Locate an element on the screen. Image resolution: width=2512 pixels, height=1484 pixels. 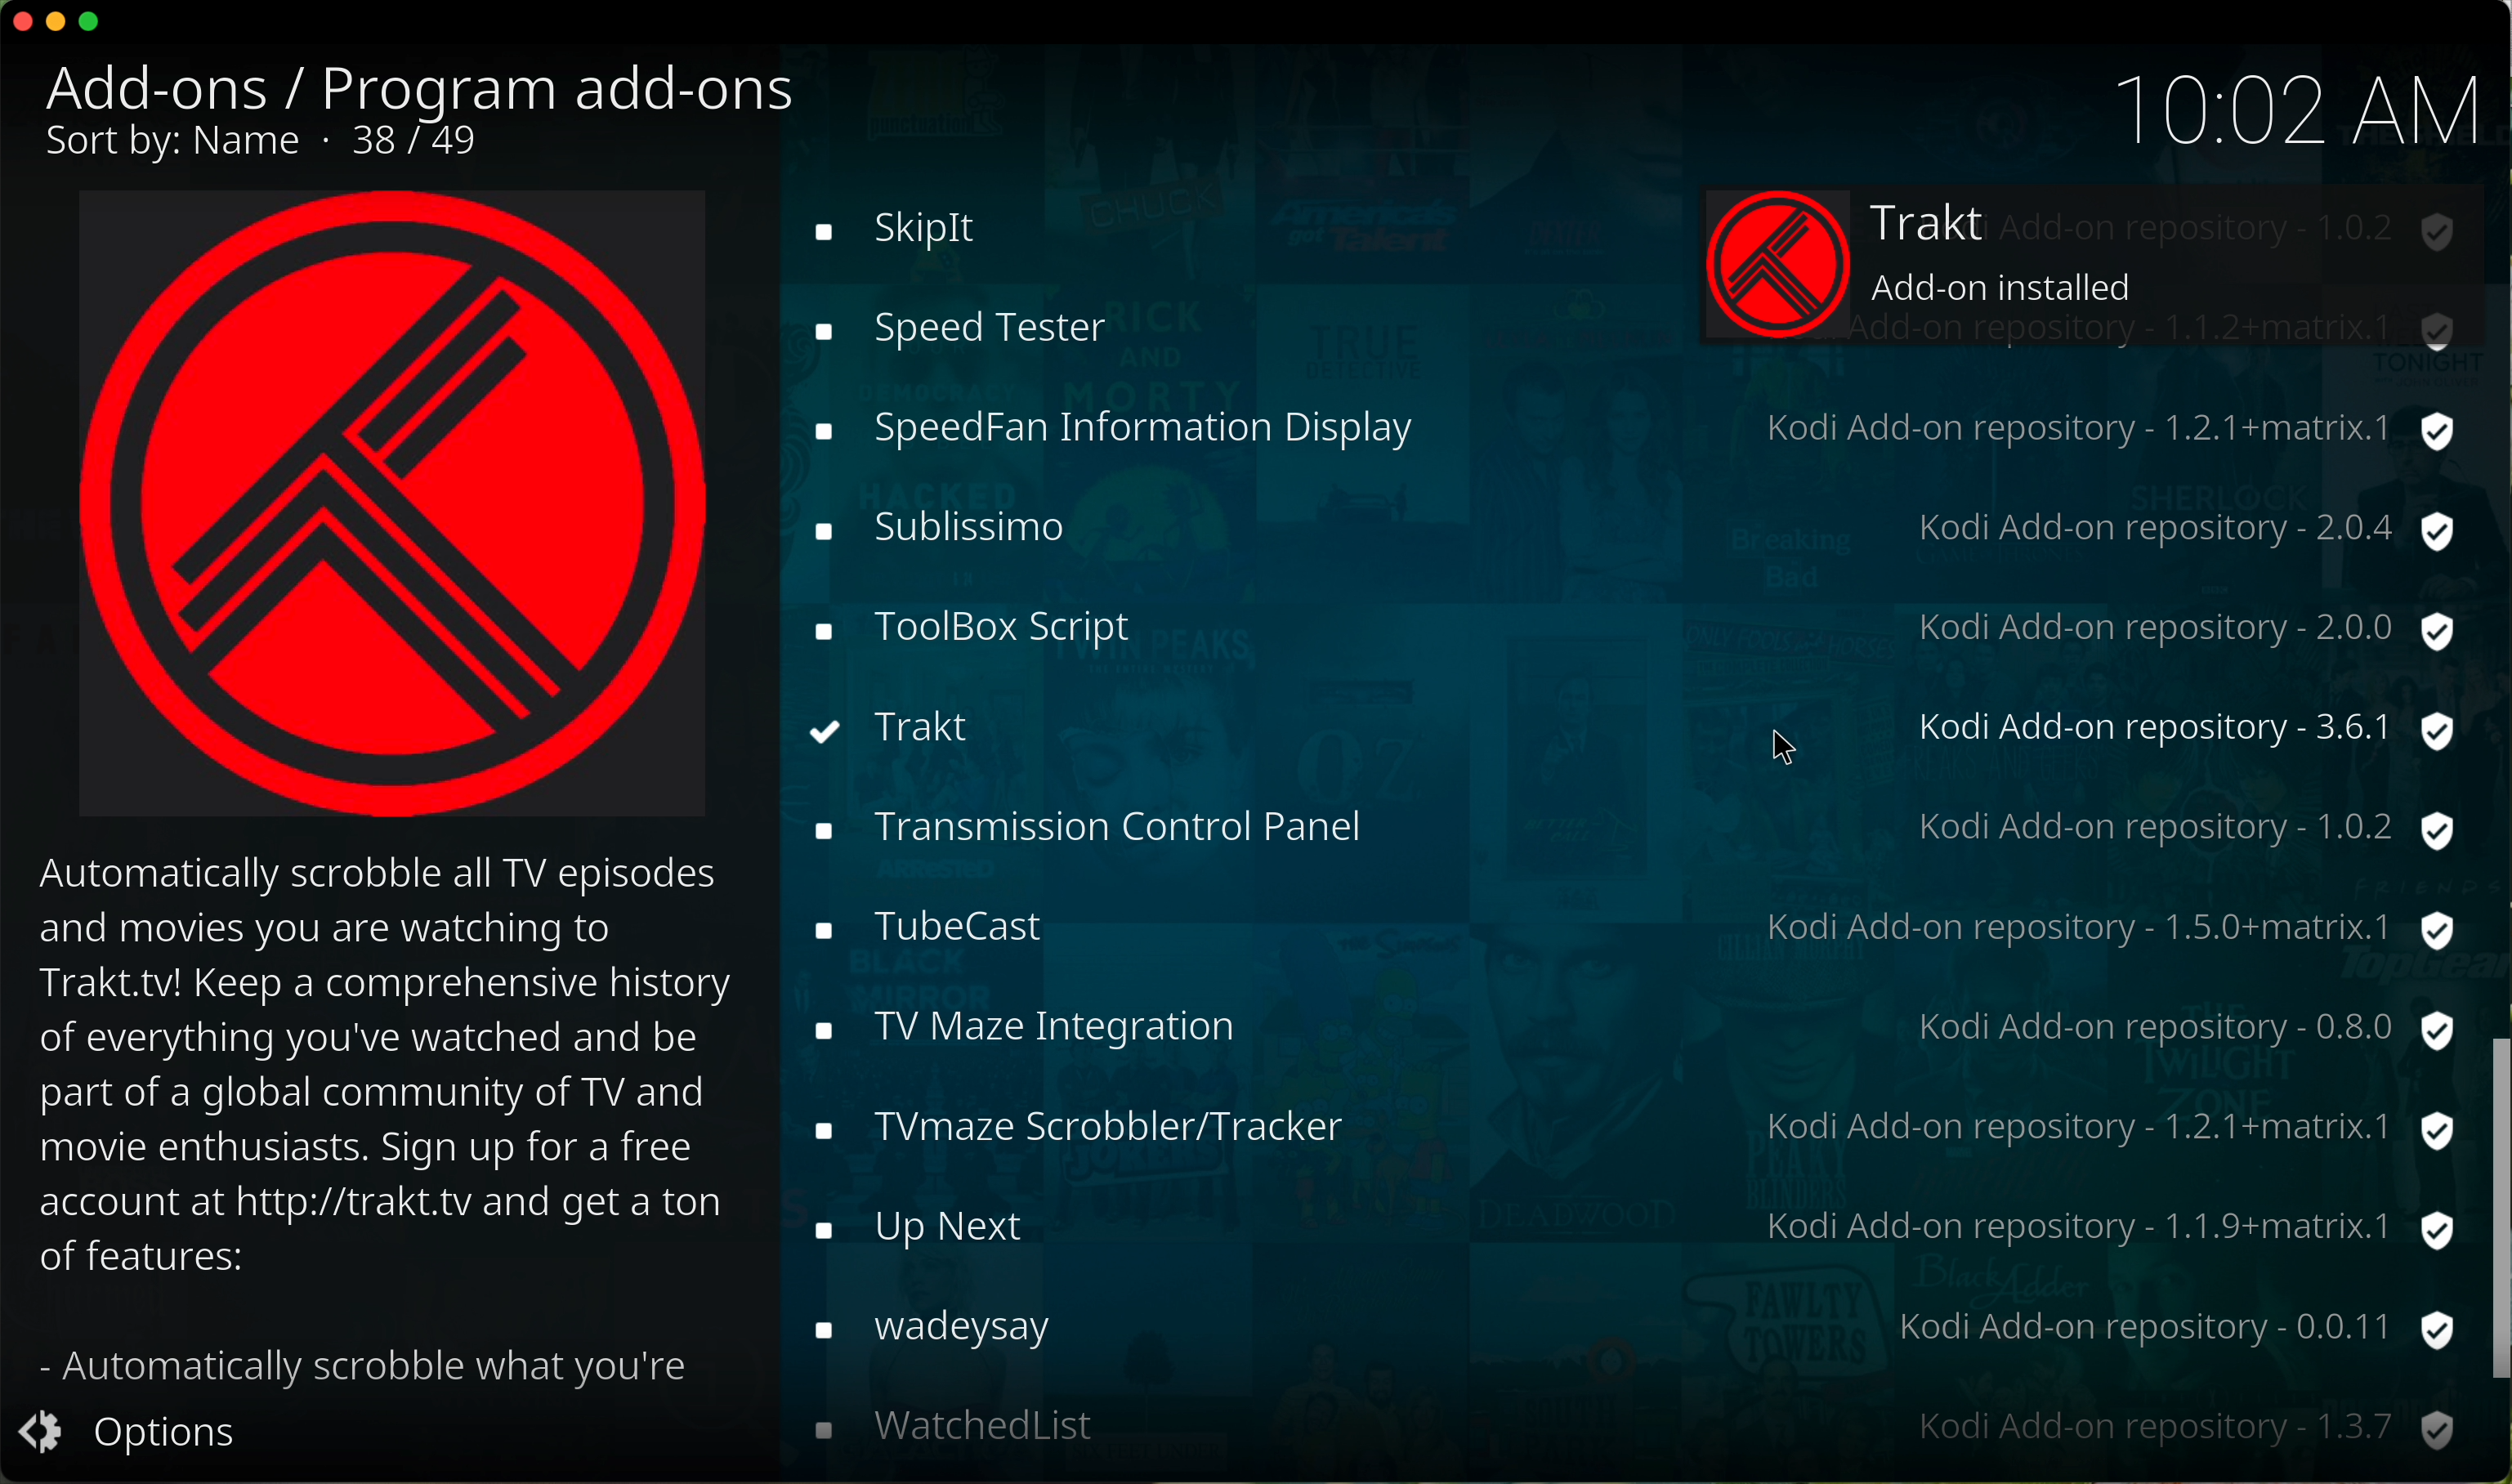
transmission control panel is located at coordinates (1626, 424).